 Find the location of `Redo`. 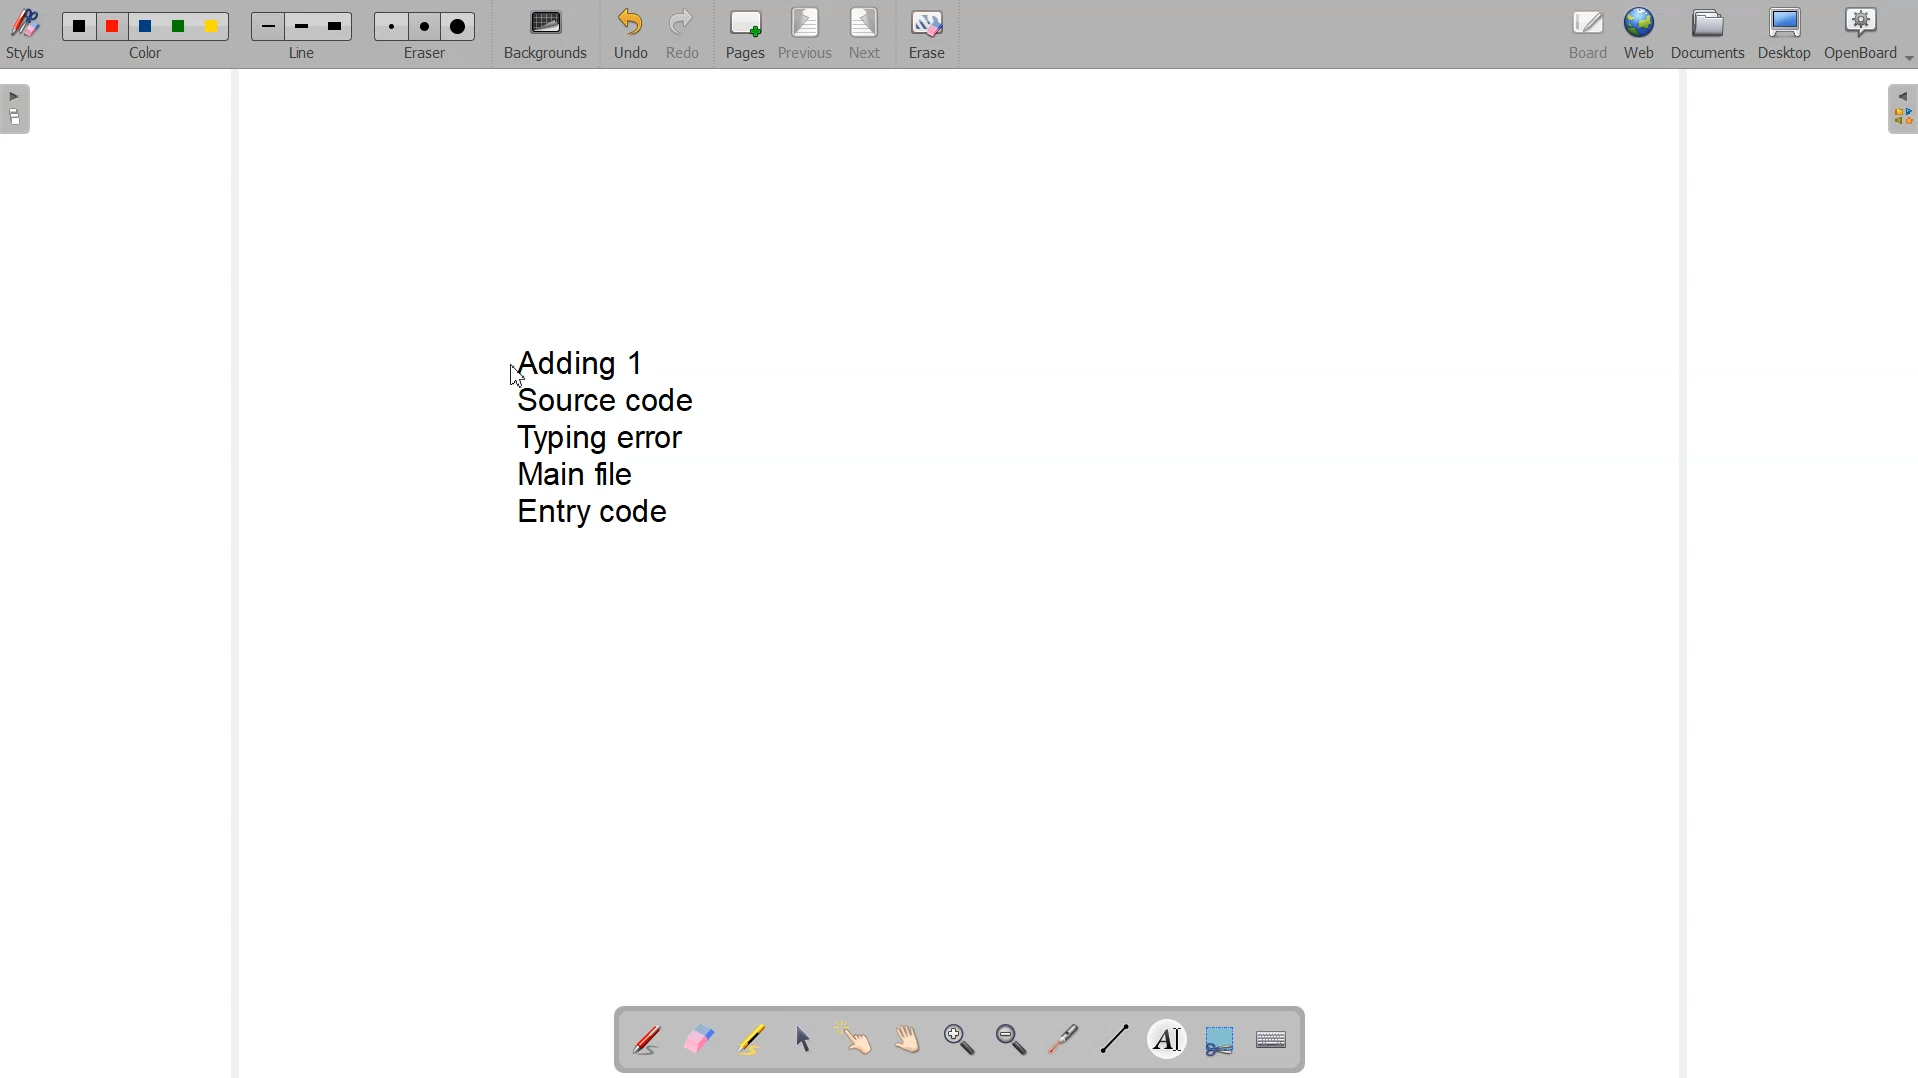

Redo is located at coordinates (680, 33).